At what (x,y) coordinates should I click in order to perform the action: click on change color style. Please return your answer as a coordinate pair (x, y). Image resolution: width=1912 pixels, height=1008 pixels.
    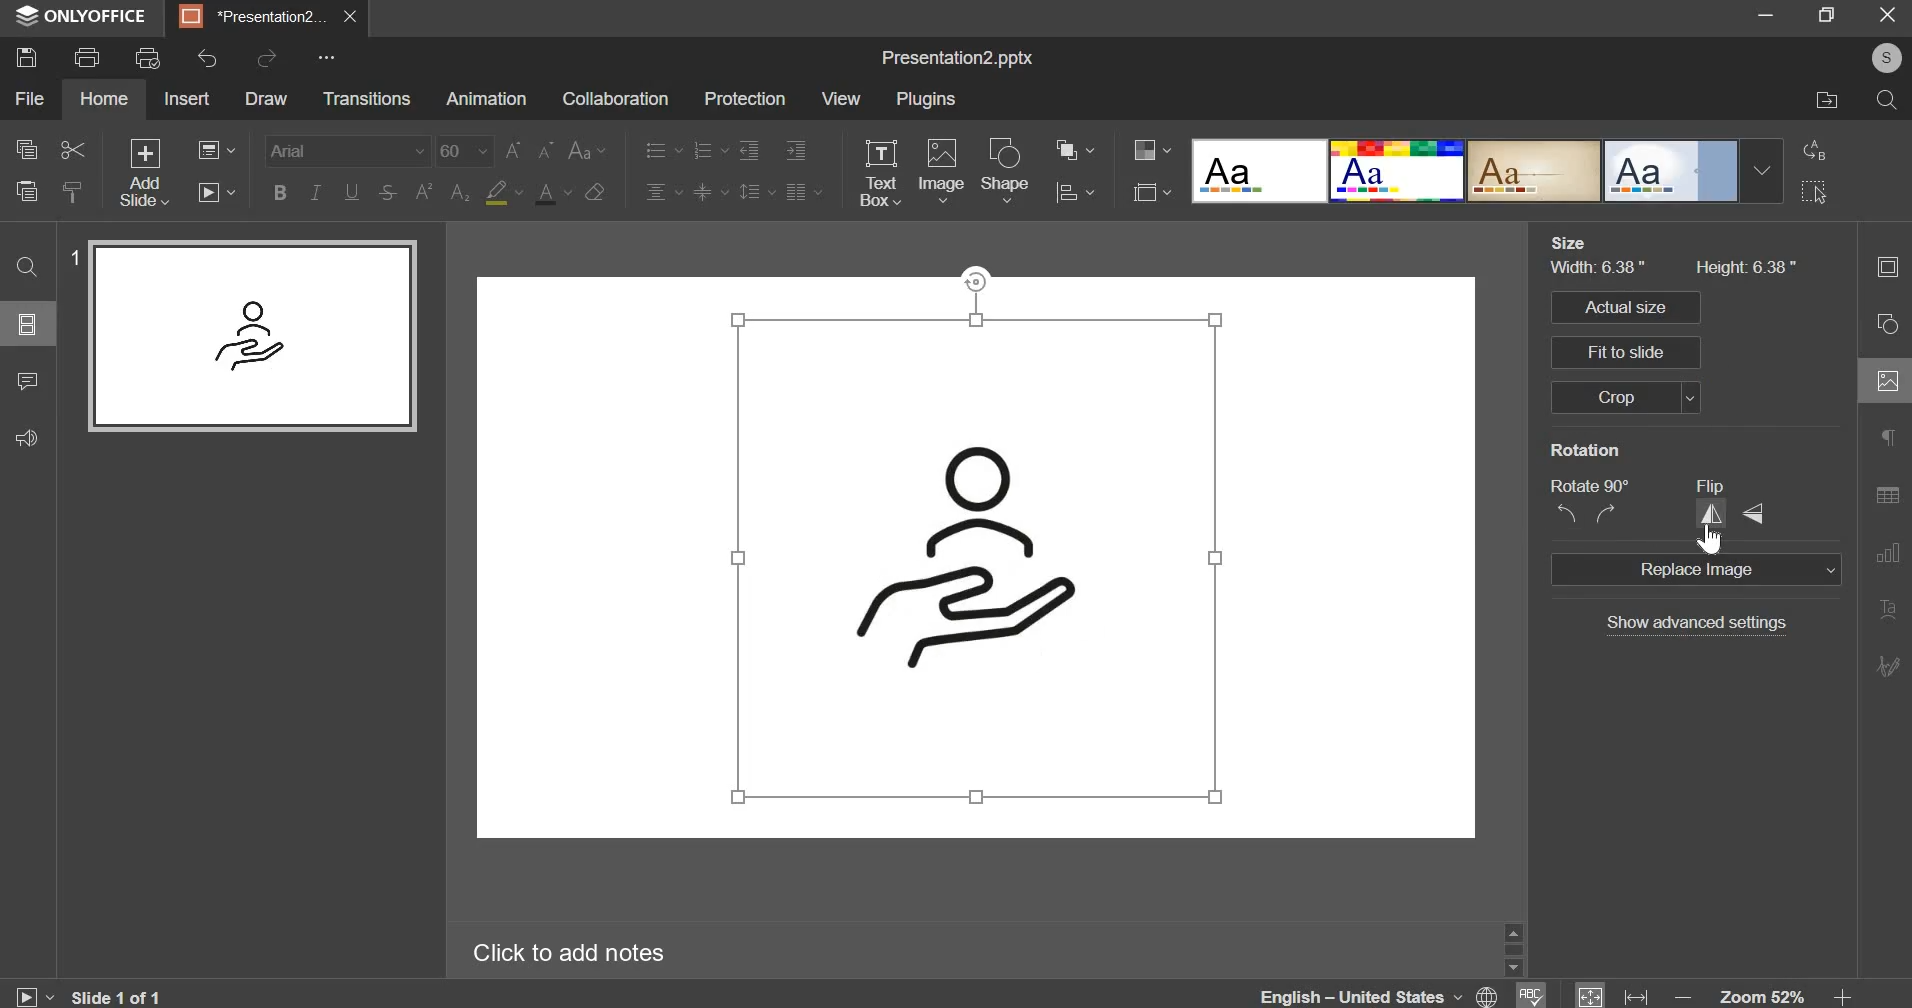
    Looking at the image, I should click on (1152, 150).